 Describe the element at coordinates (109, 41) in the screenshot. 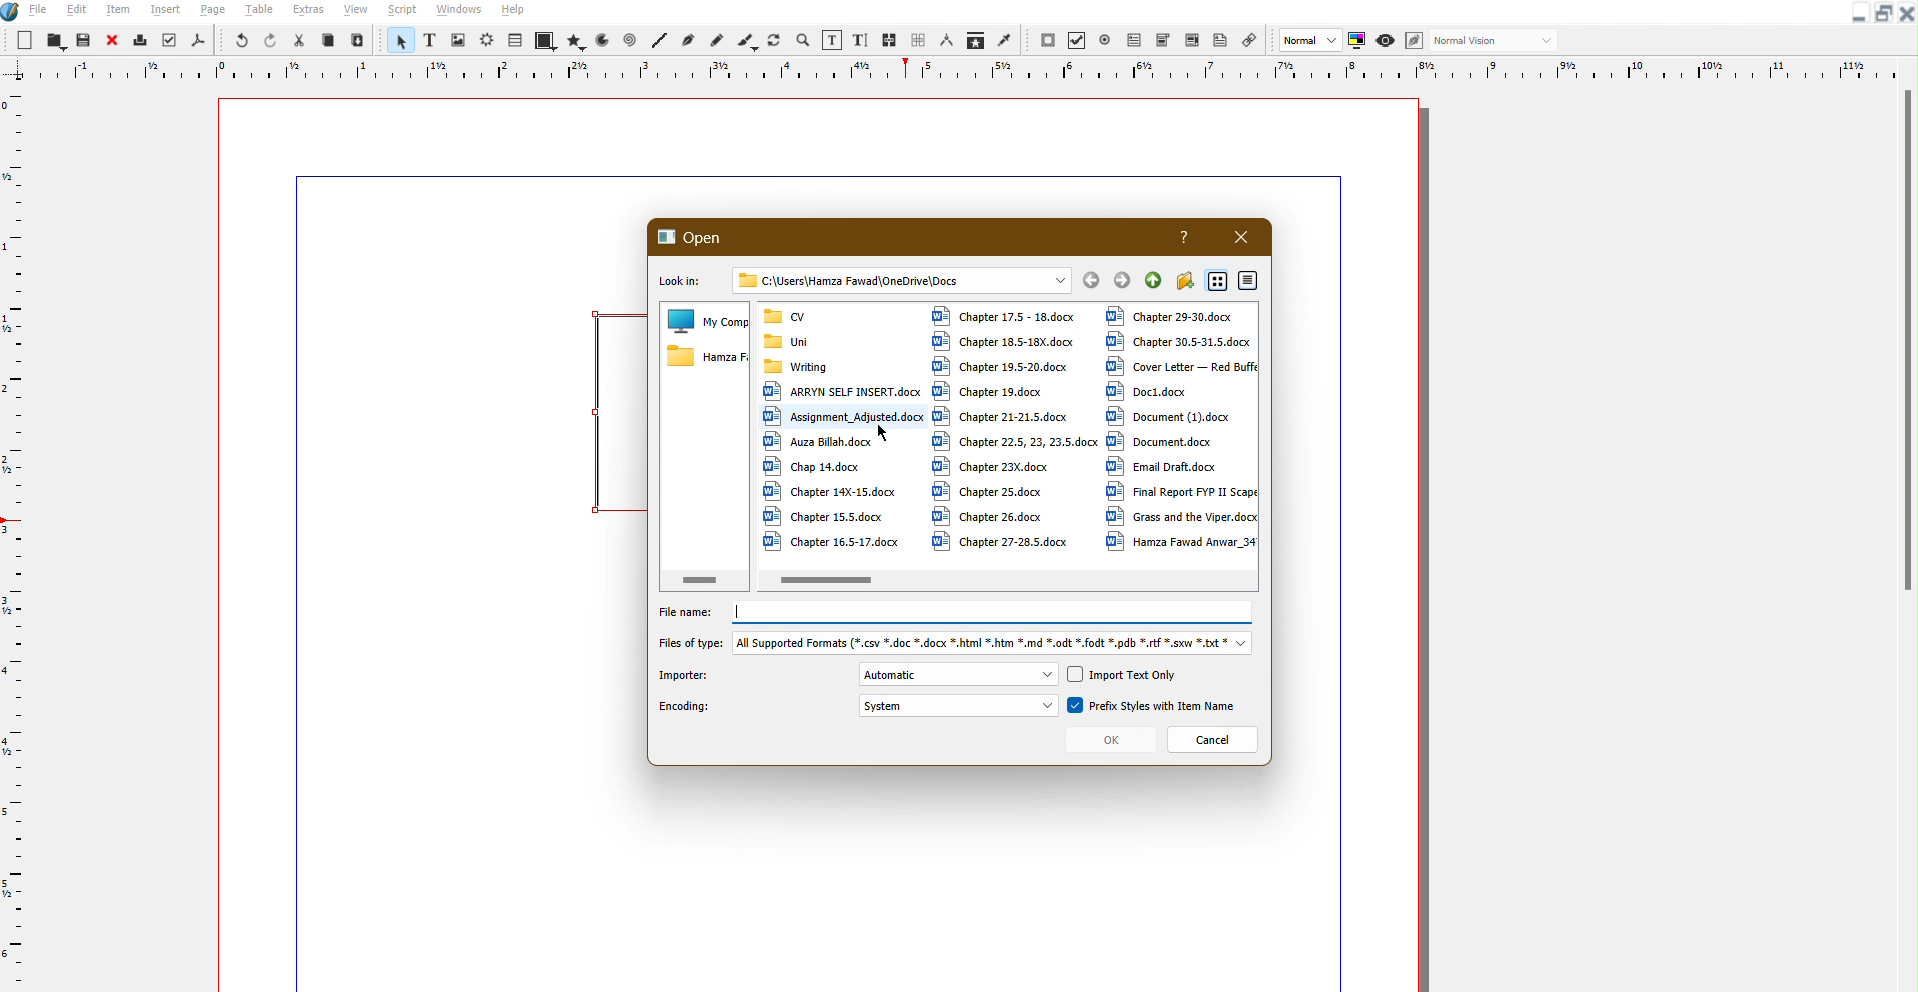

I see `Close` at that location.